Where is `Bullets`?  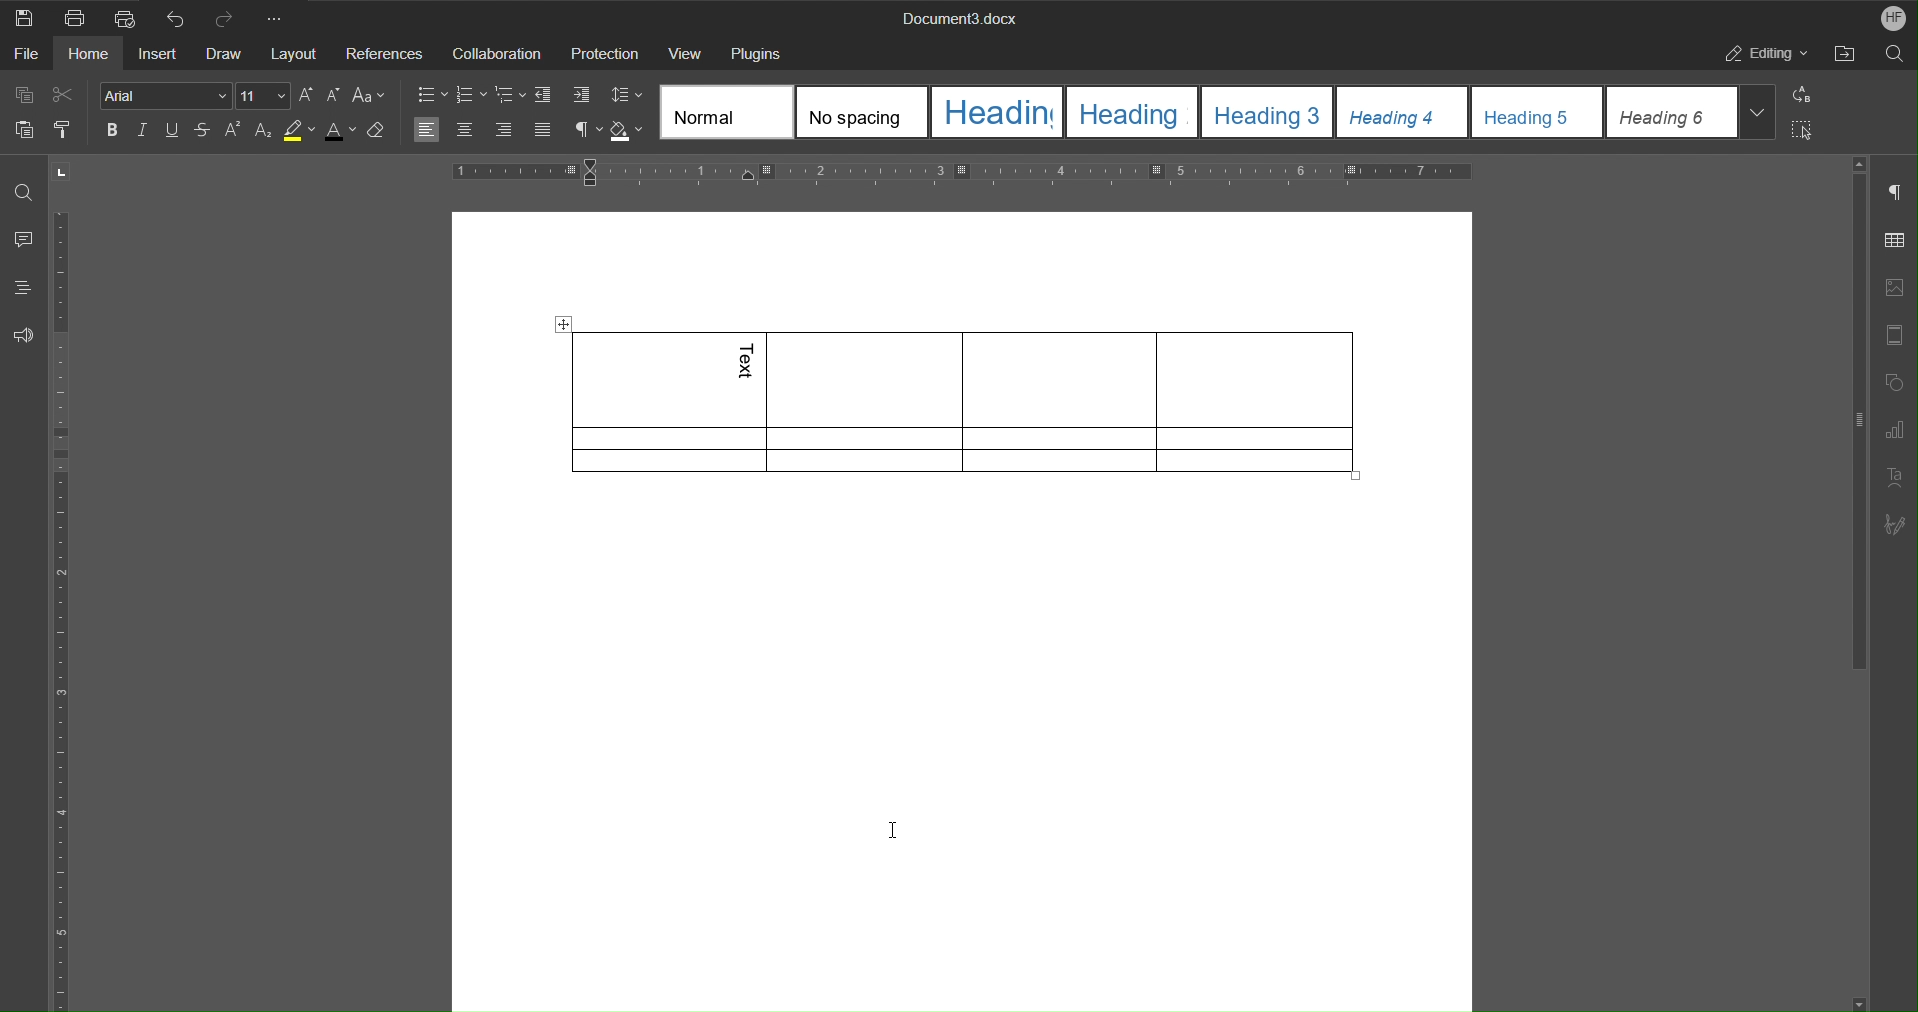
Bullets is located at coordinates (430, 95).